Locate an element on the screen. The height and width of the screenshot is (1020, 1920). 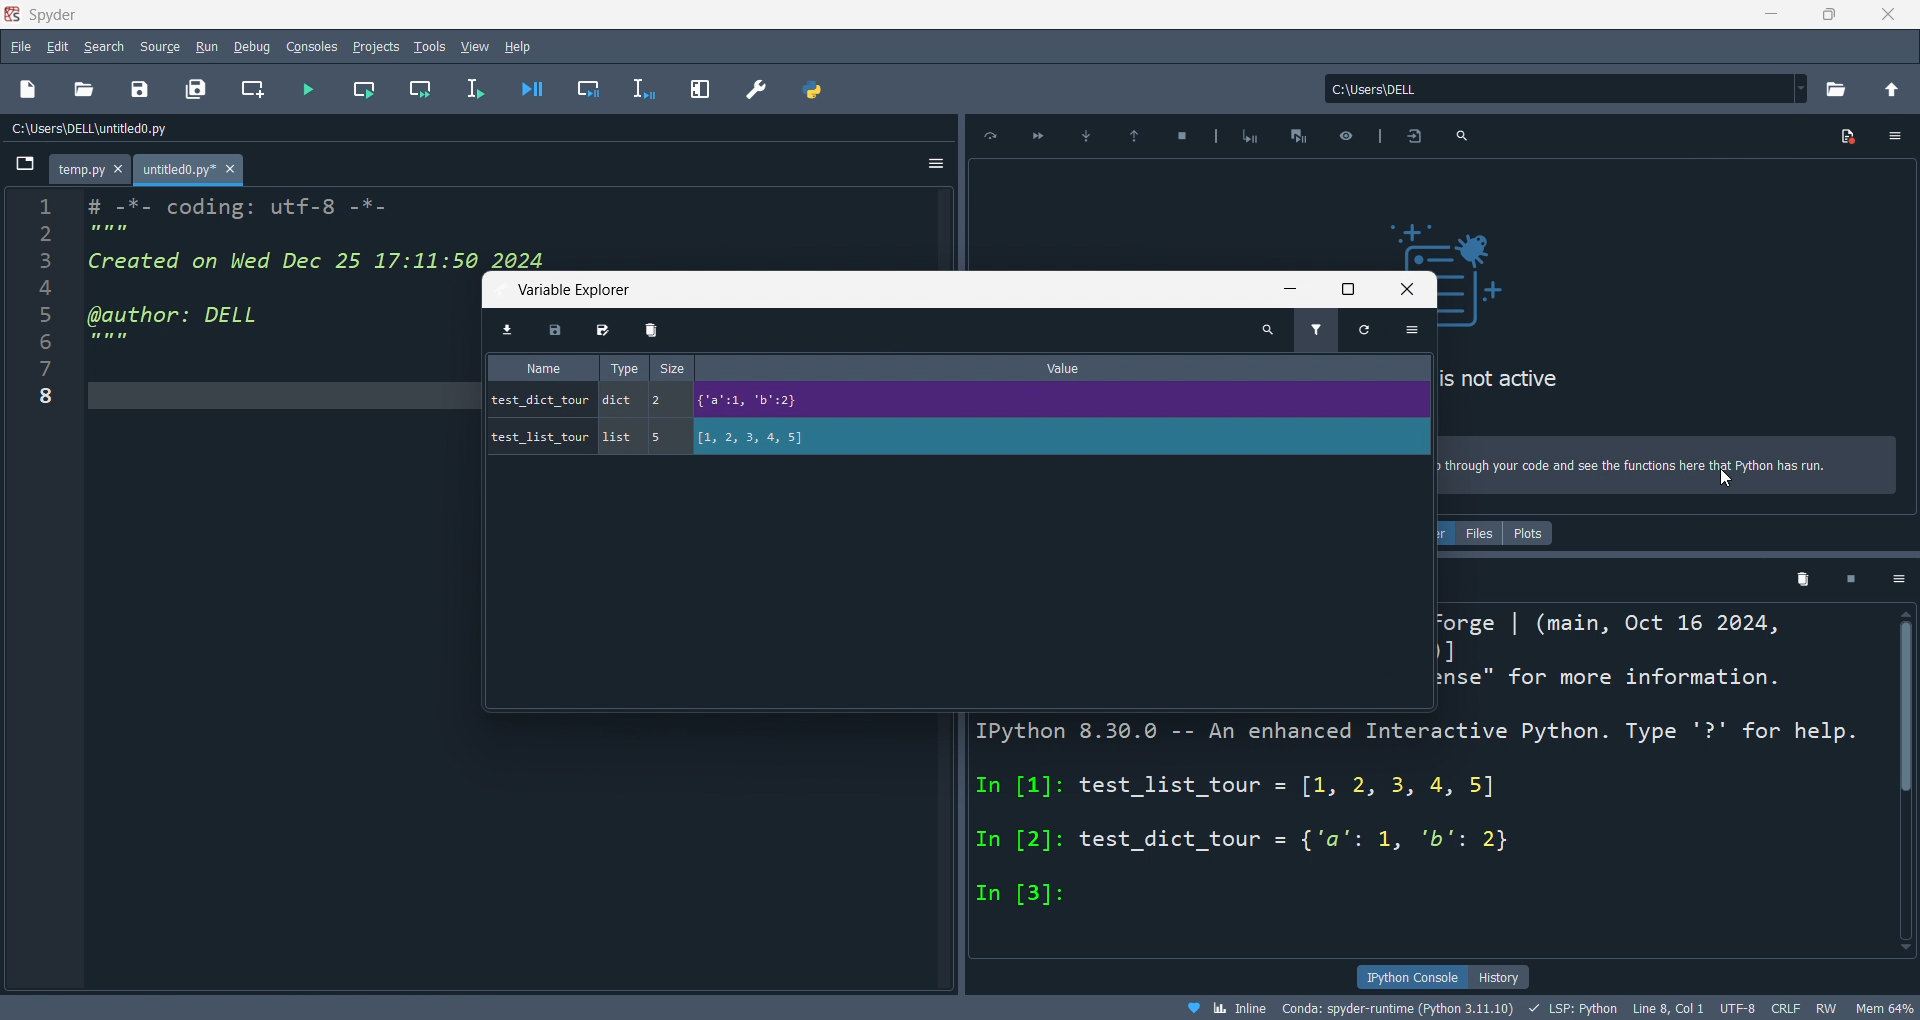
value is located at coordinates (1064, 369).